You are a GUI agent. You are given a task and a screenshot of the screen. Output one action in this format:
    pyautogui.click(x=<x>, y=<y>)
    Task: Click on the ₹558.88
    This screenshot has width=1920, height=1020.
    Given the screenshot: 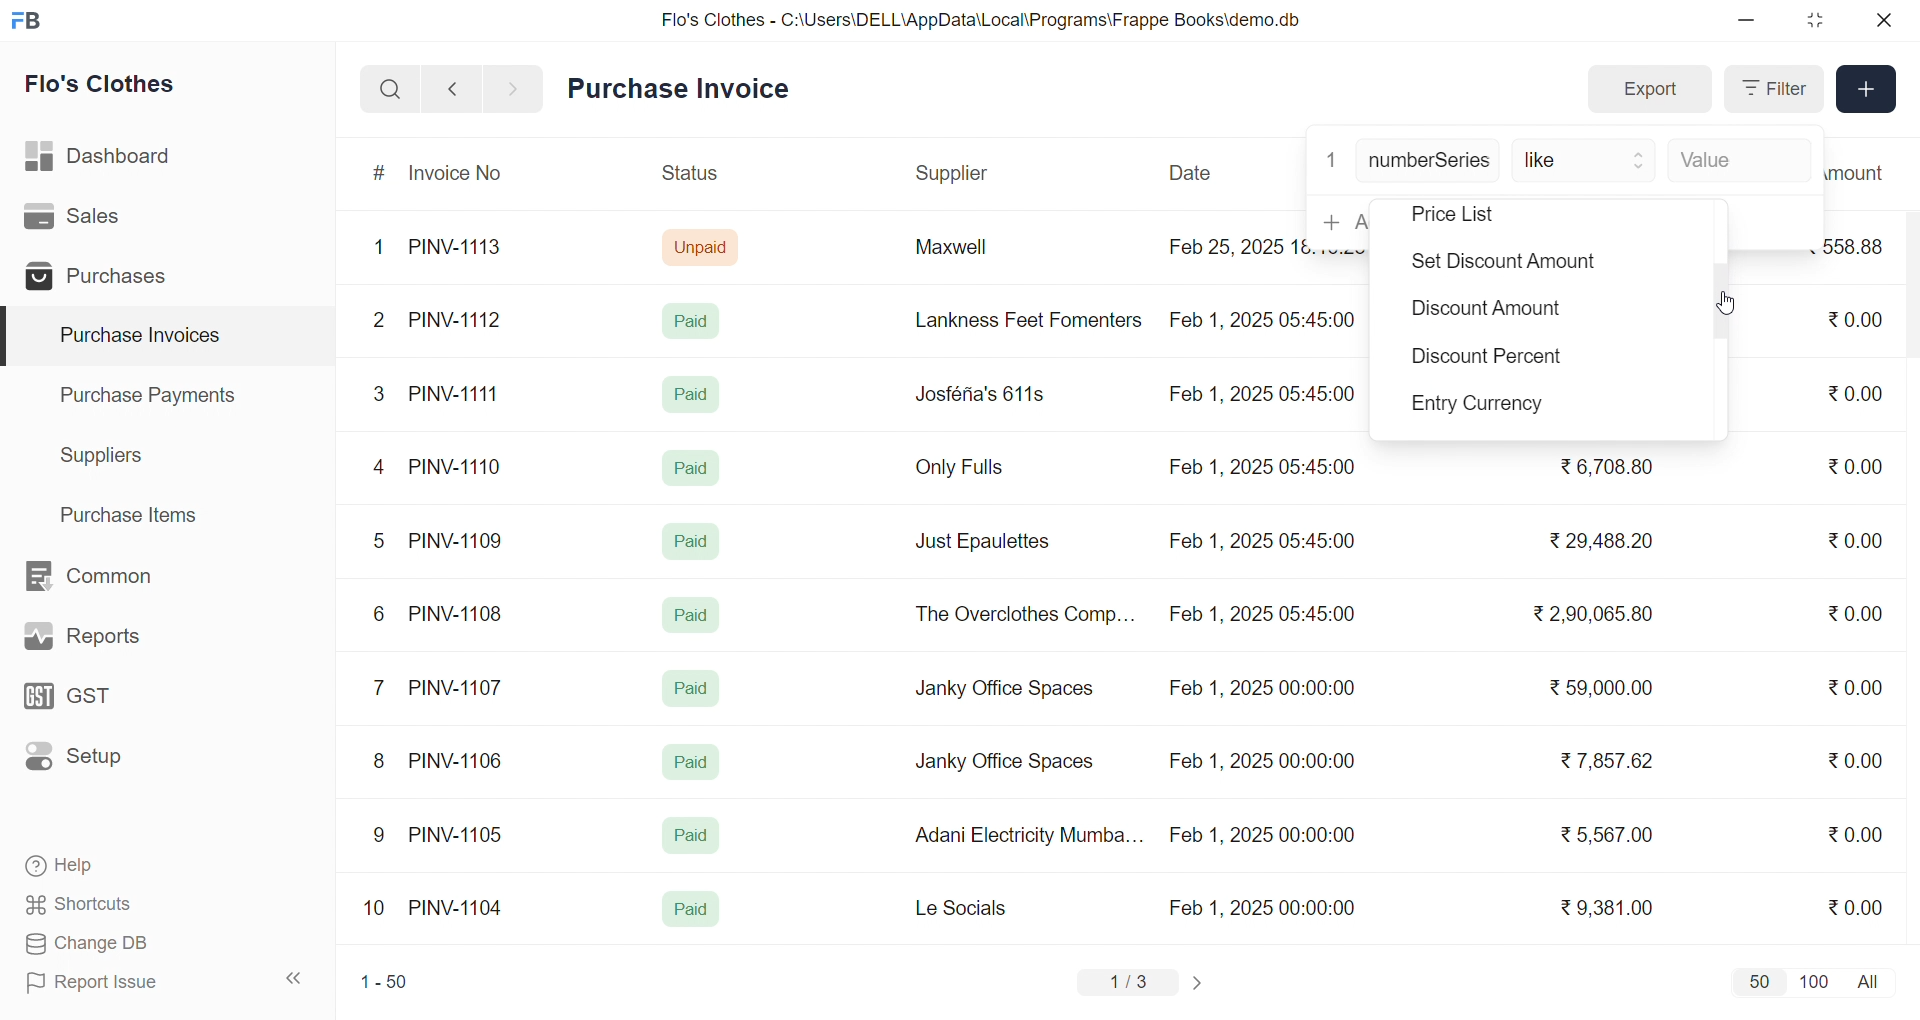 What is the action you would take?
    pyautogui.click(x=1862, y=246)
    